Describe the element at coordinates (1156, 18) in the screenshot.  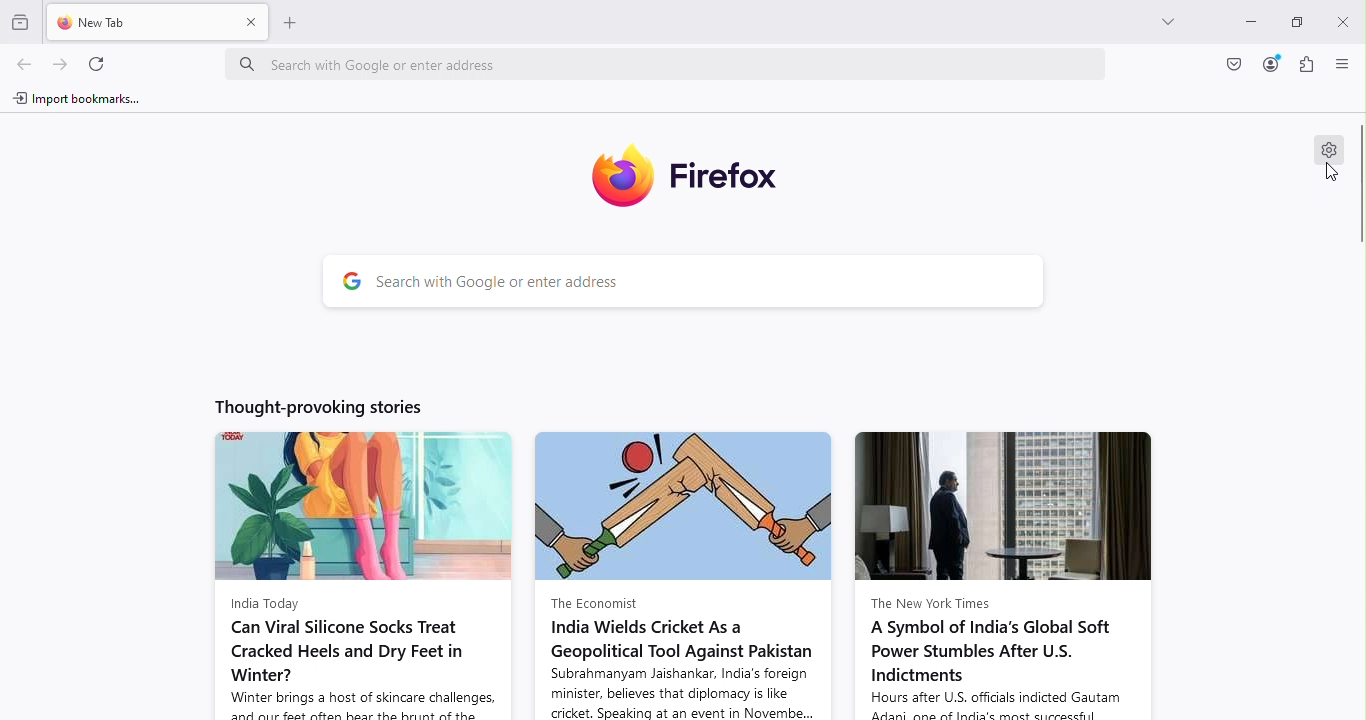
I see `List all tabs` at that location.